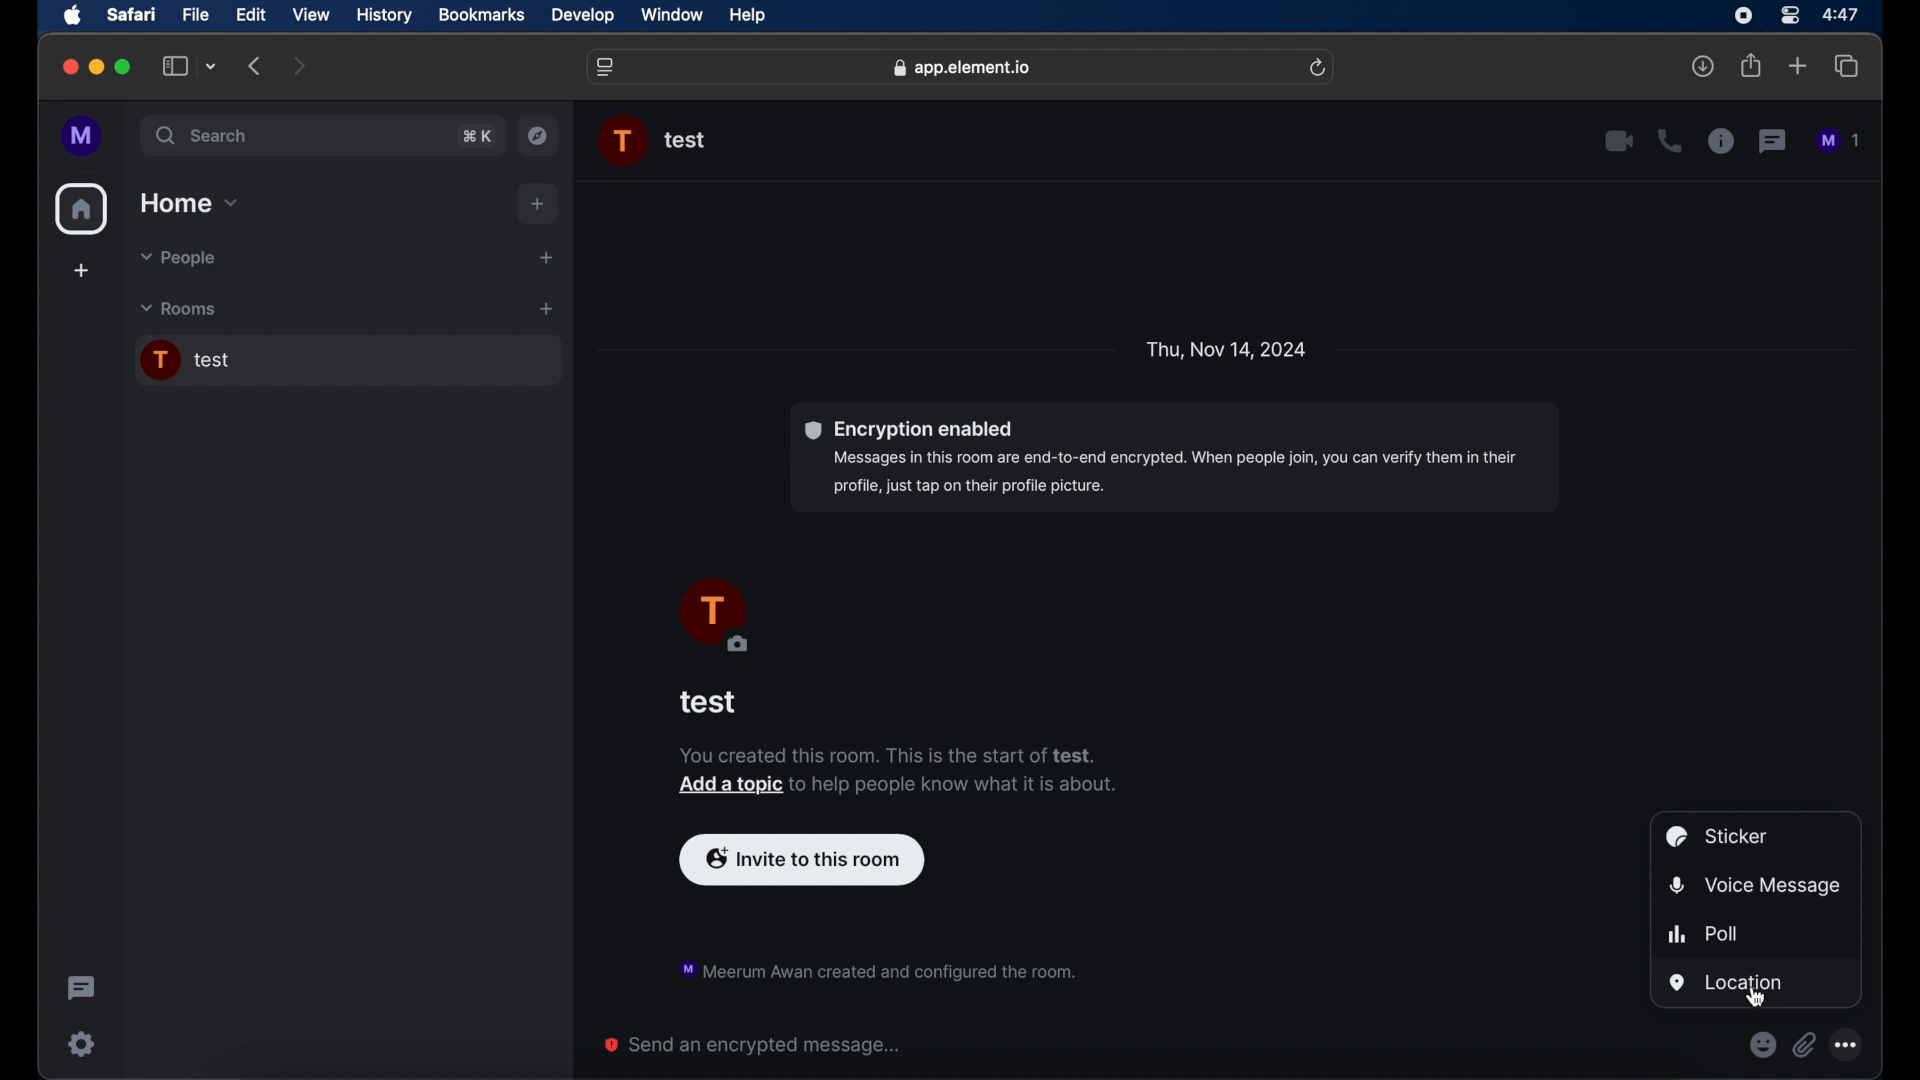 The width and height of the screenshot is (1920, 1080). I want to click on window, so click(674, 16).